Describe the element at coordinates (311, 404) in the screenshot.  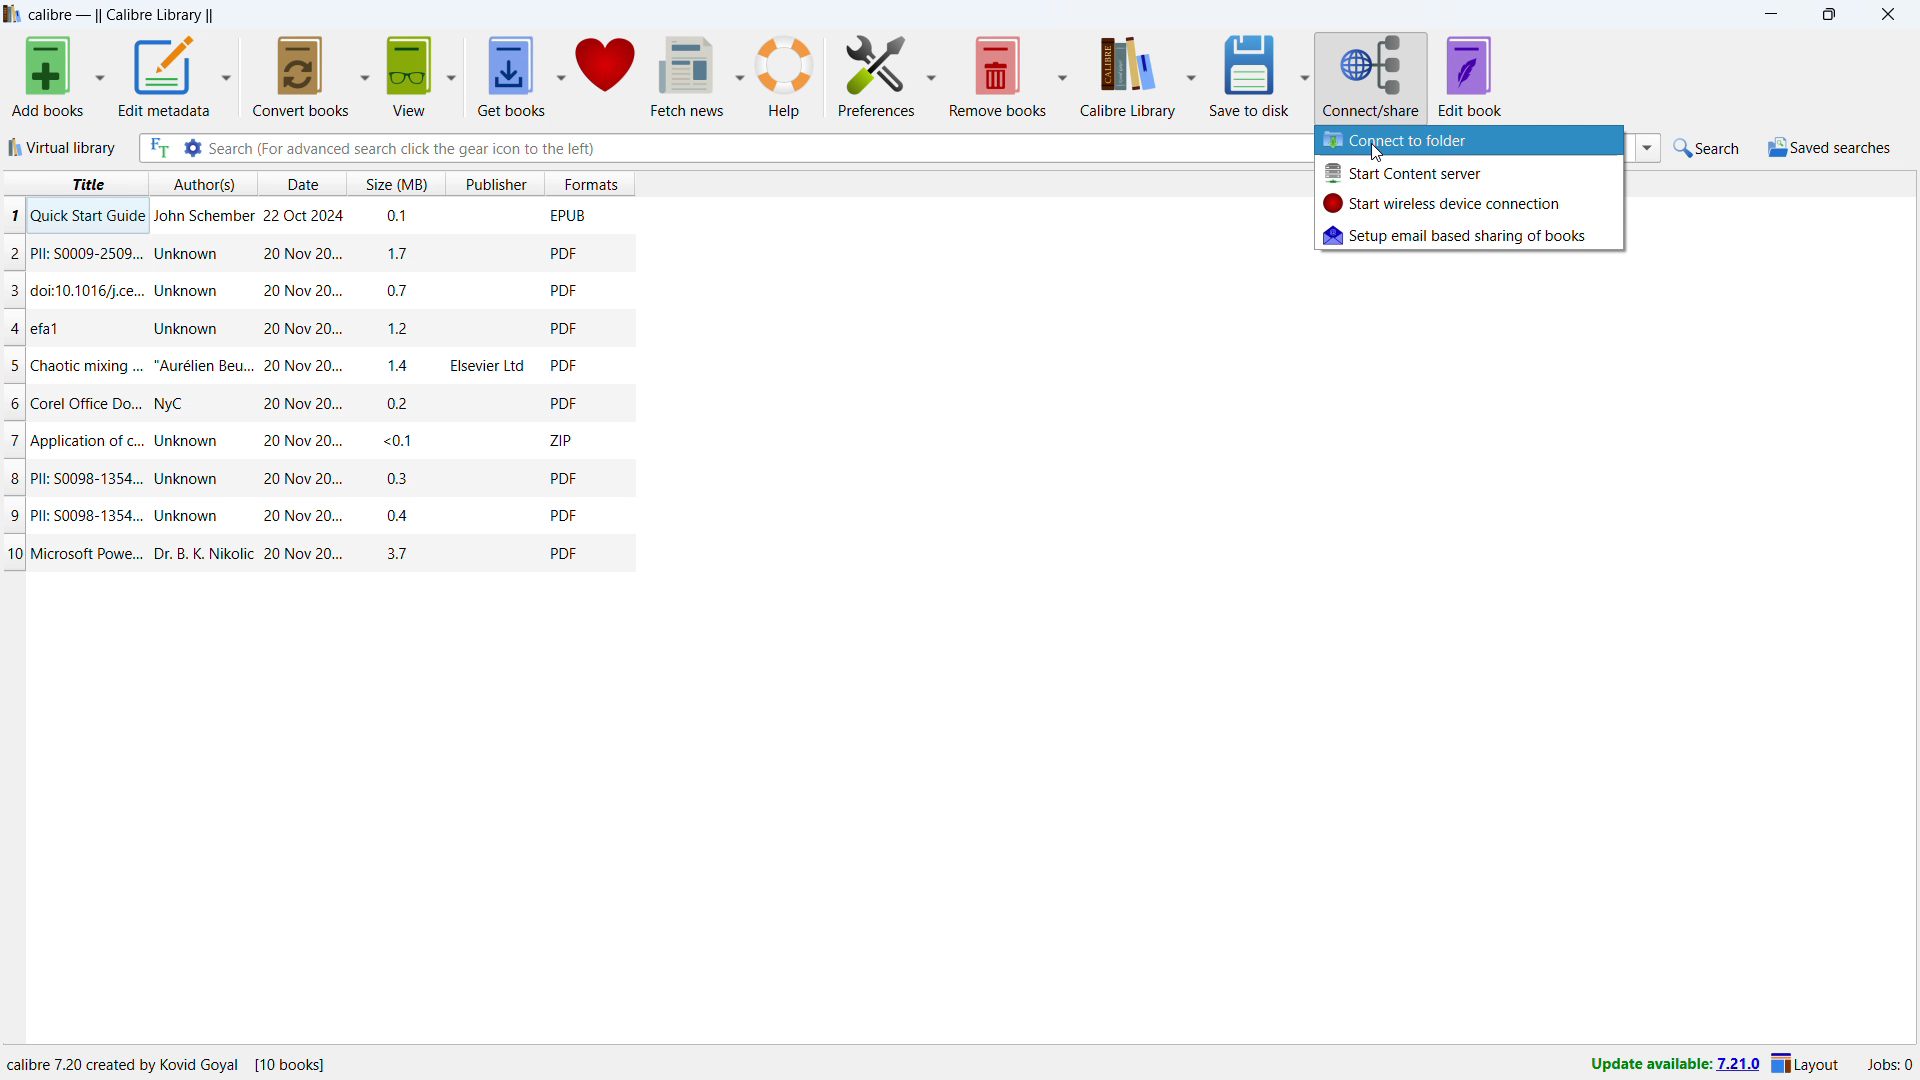
I see `one book entry` at that location.